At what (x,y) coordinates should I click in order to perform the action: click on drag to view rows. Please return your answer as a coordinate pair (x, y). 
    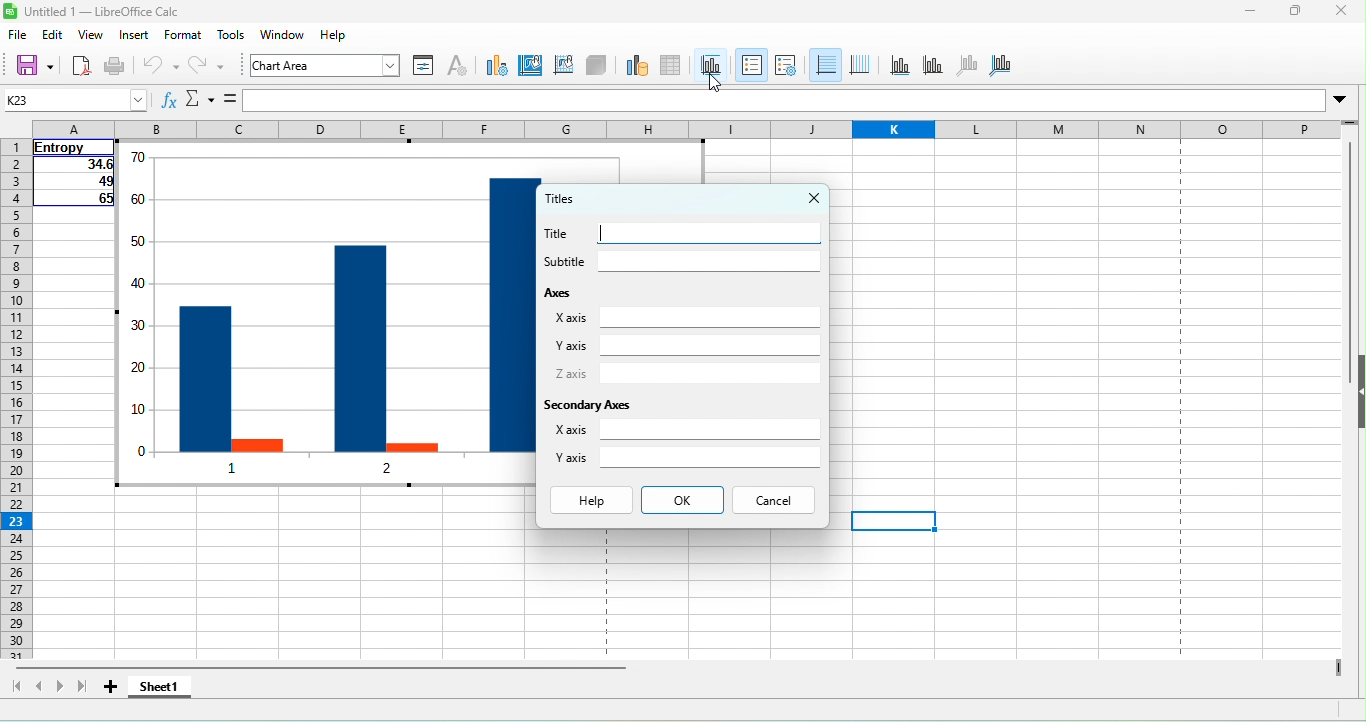
    Looking at the image, I should click on (1350, 120).